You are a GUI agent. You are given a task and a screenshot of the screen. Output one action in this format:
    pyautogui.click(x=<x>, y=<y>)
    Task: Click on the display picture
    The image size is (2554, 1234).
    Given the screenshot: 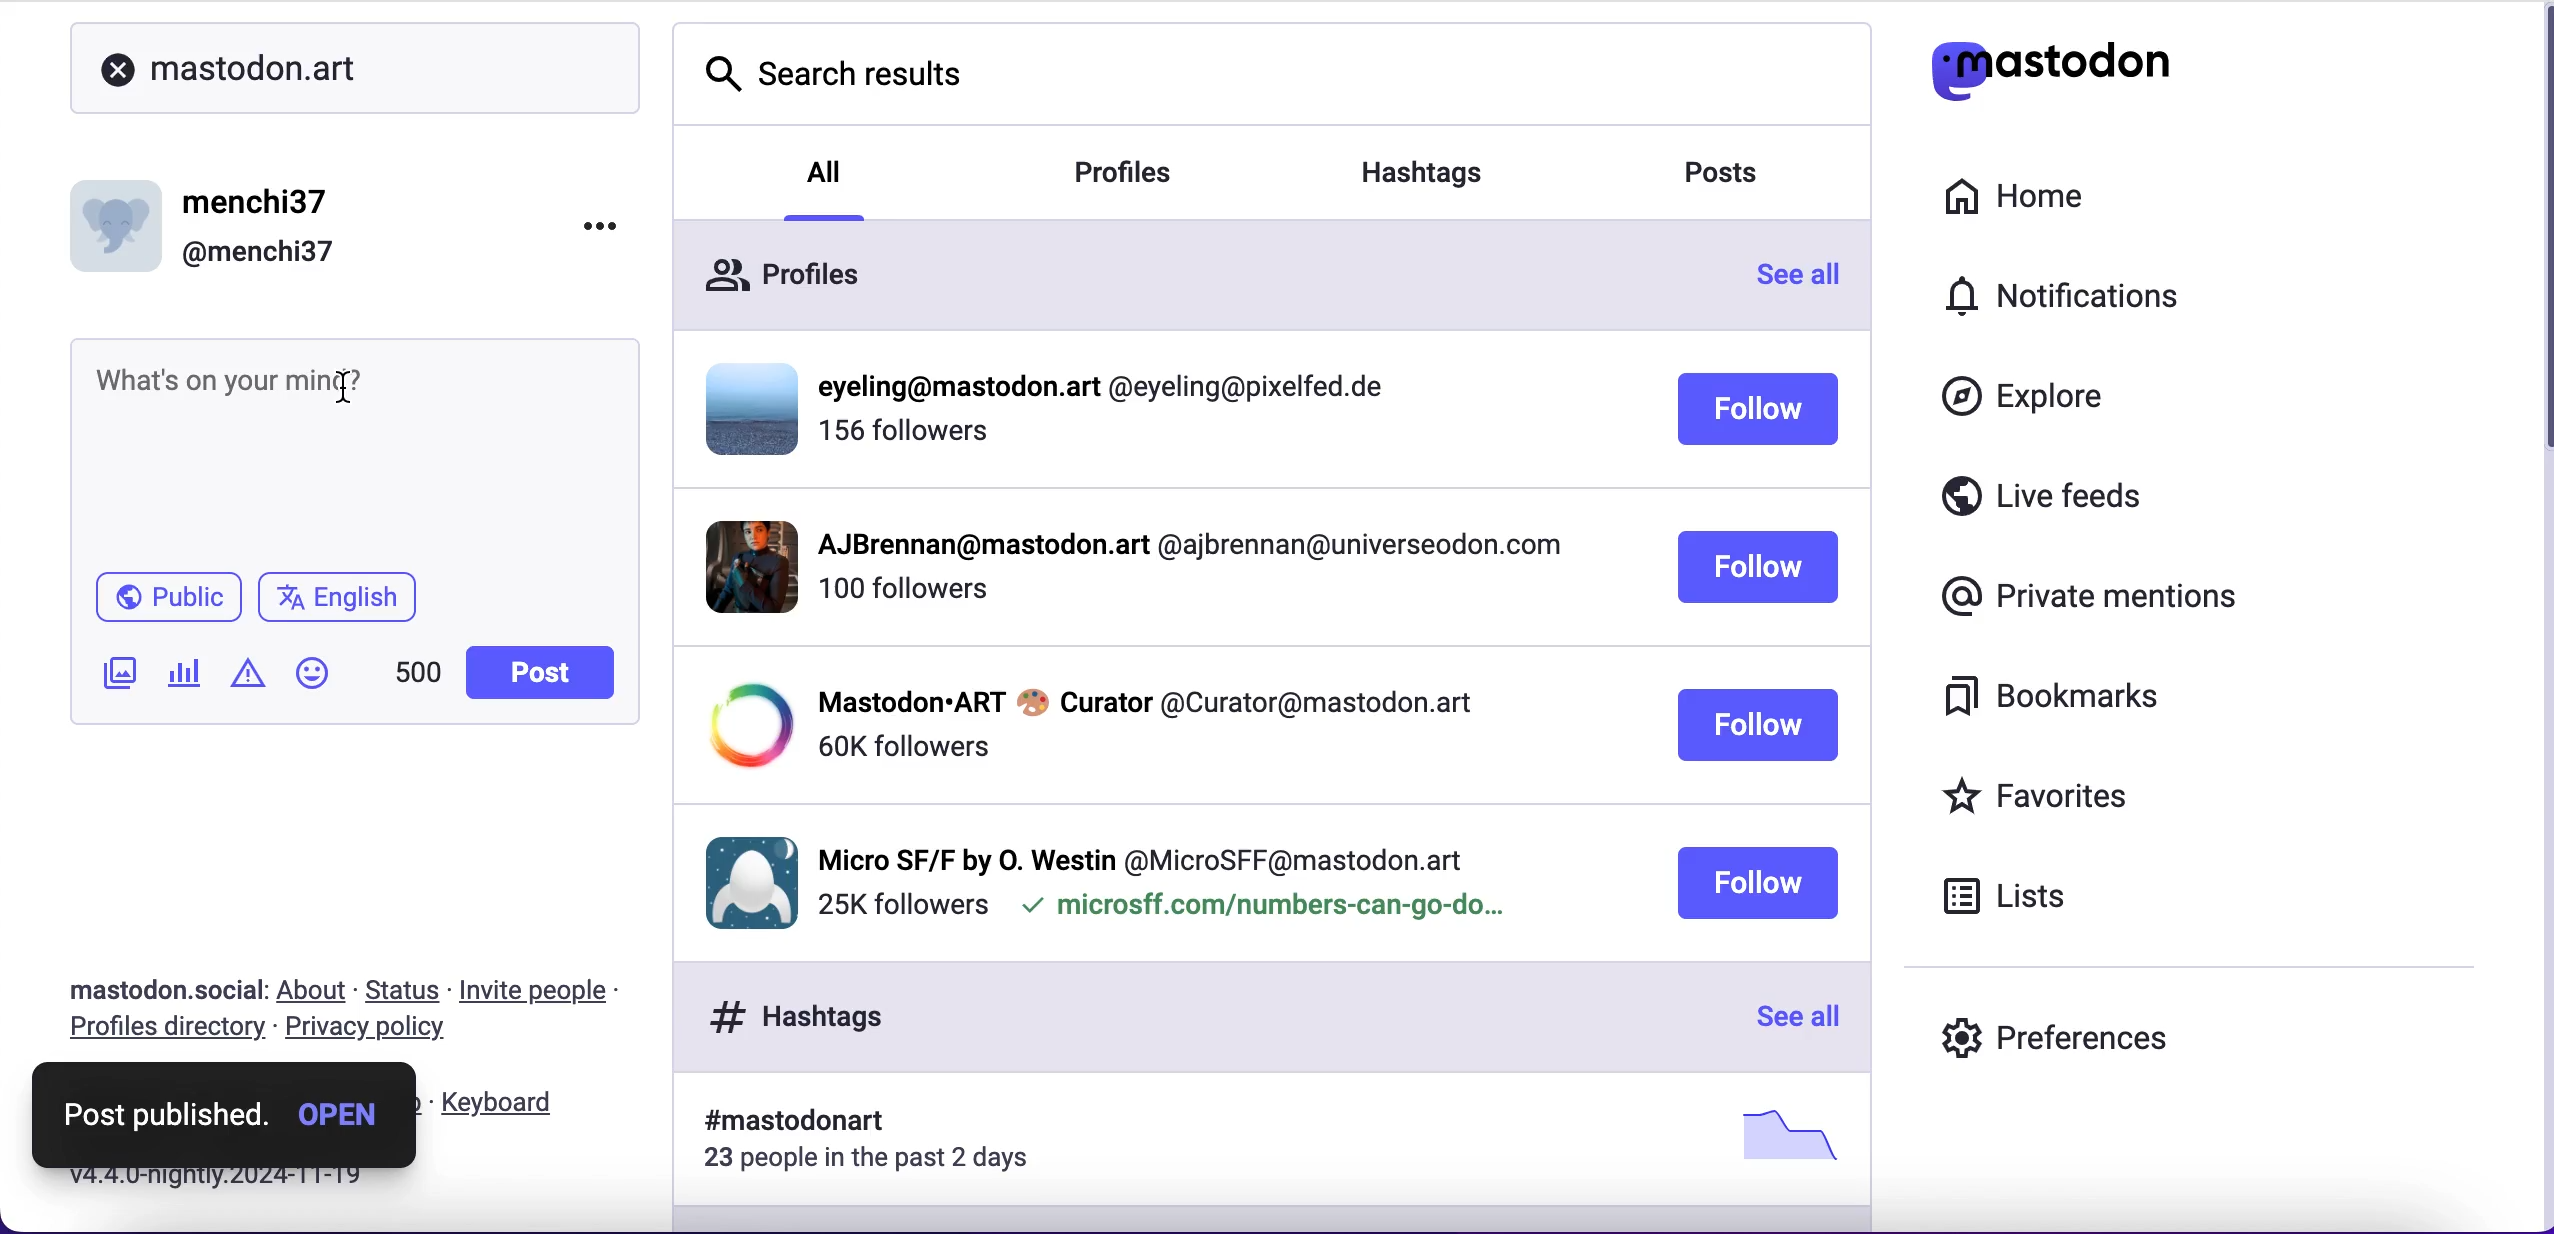 What is the action you would take?
    pyautogui.click(x=735, y=565)
    